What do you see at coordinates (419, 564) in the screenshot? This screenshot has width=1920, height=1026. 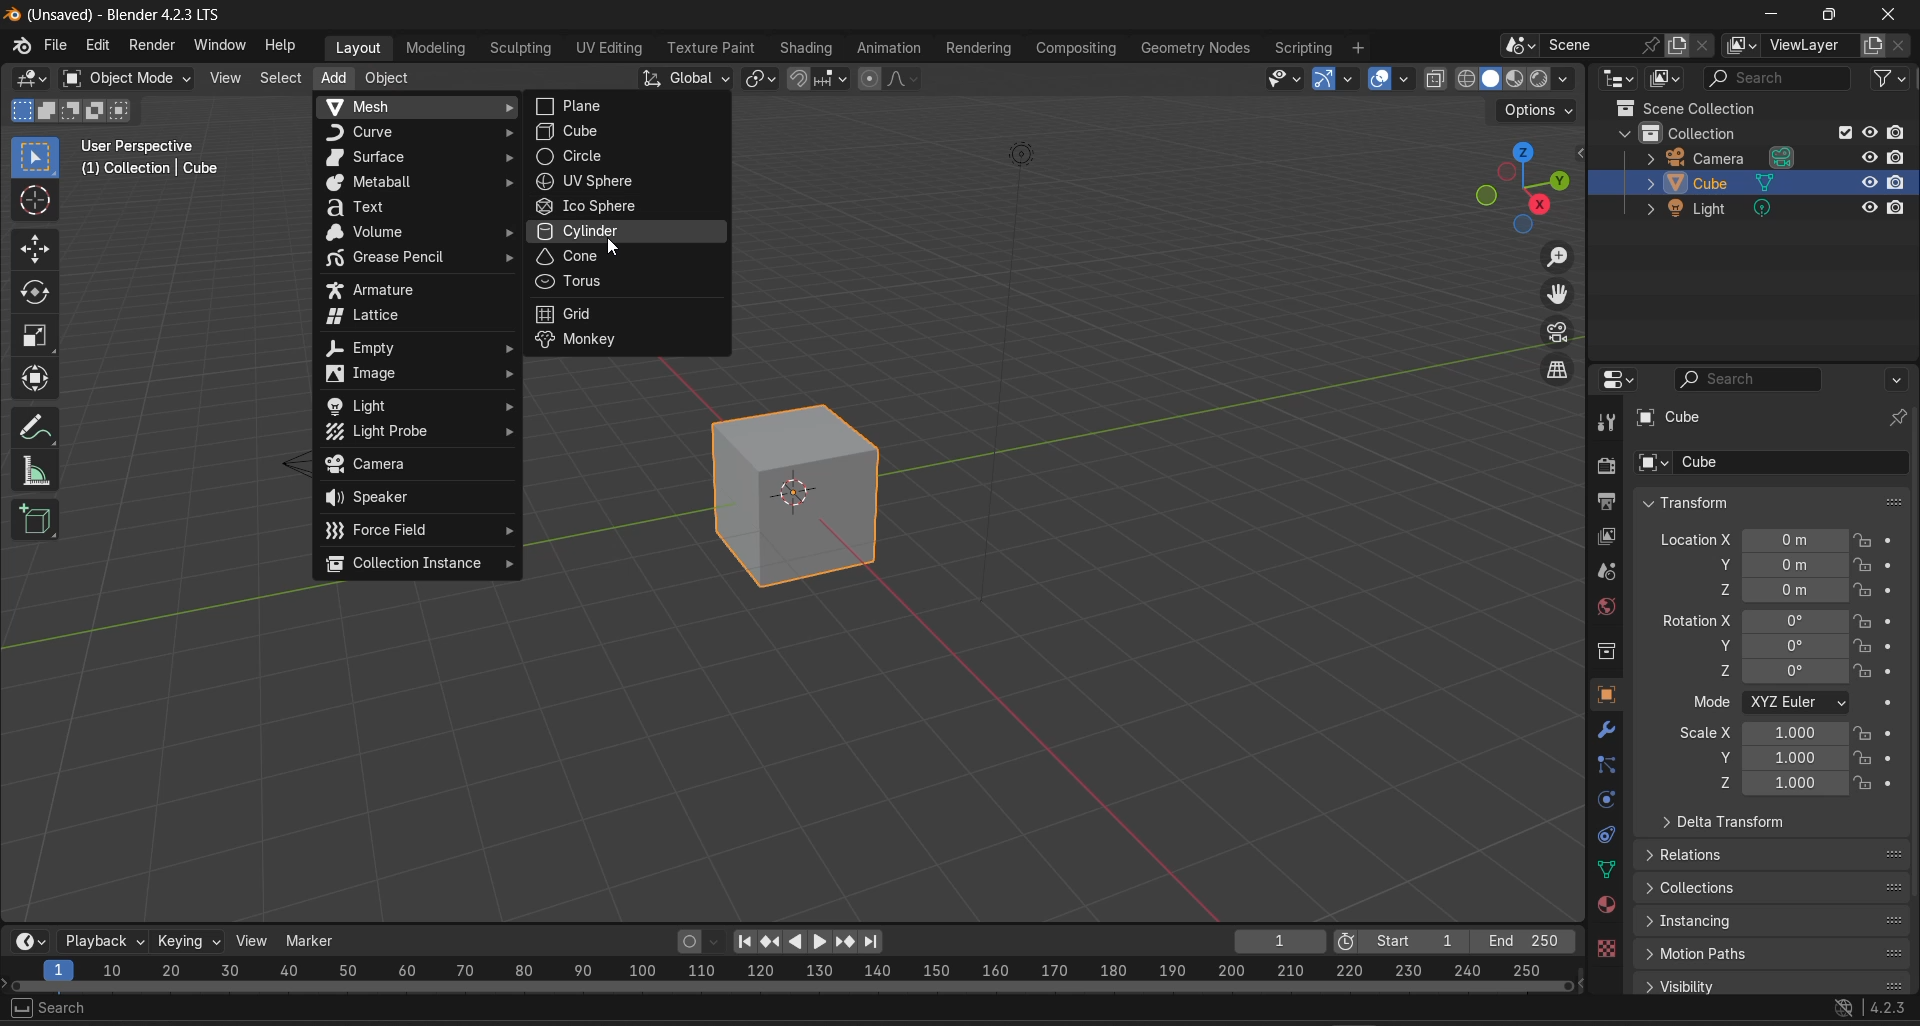 I see `collection instance` at bounding box center [419, 564].